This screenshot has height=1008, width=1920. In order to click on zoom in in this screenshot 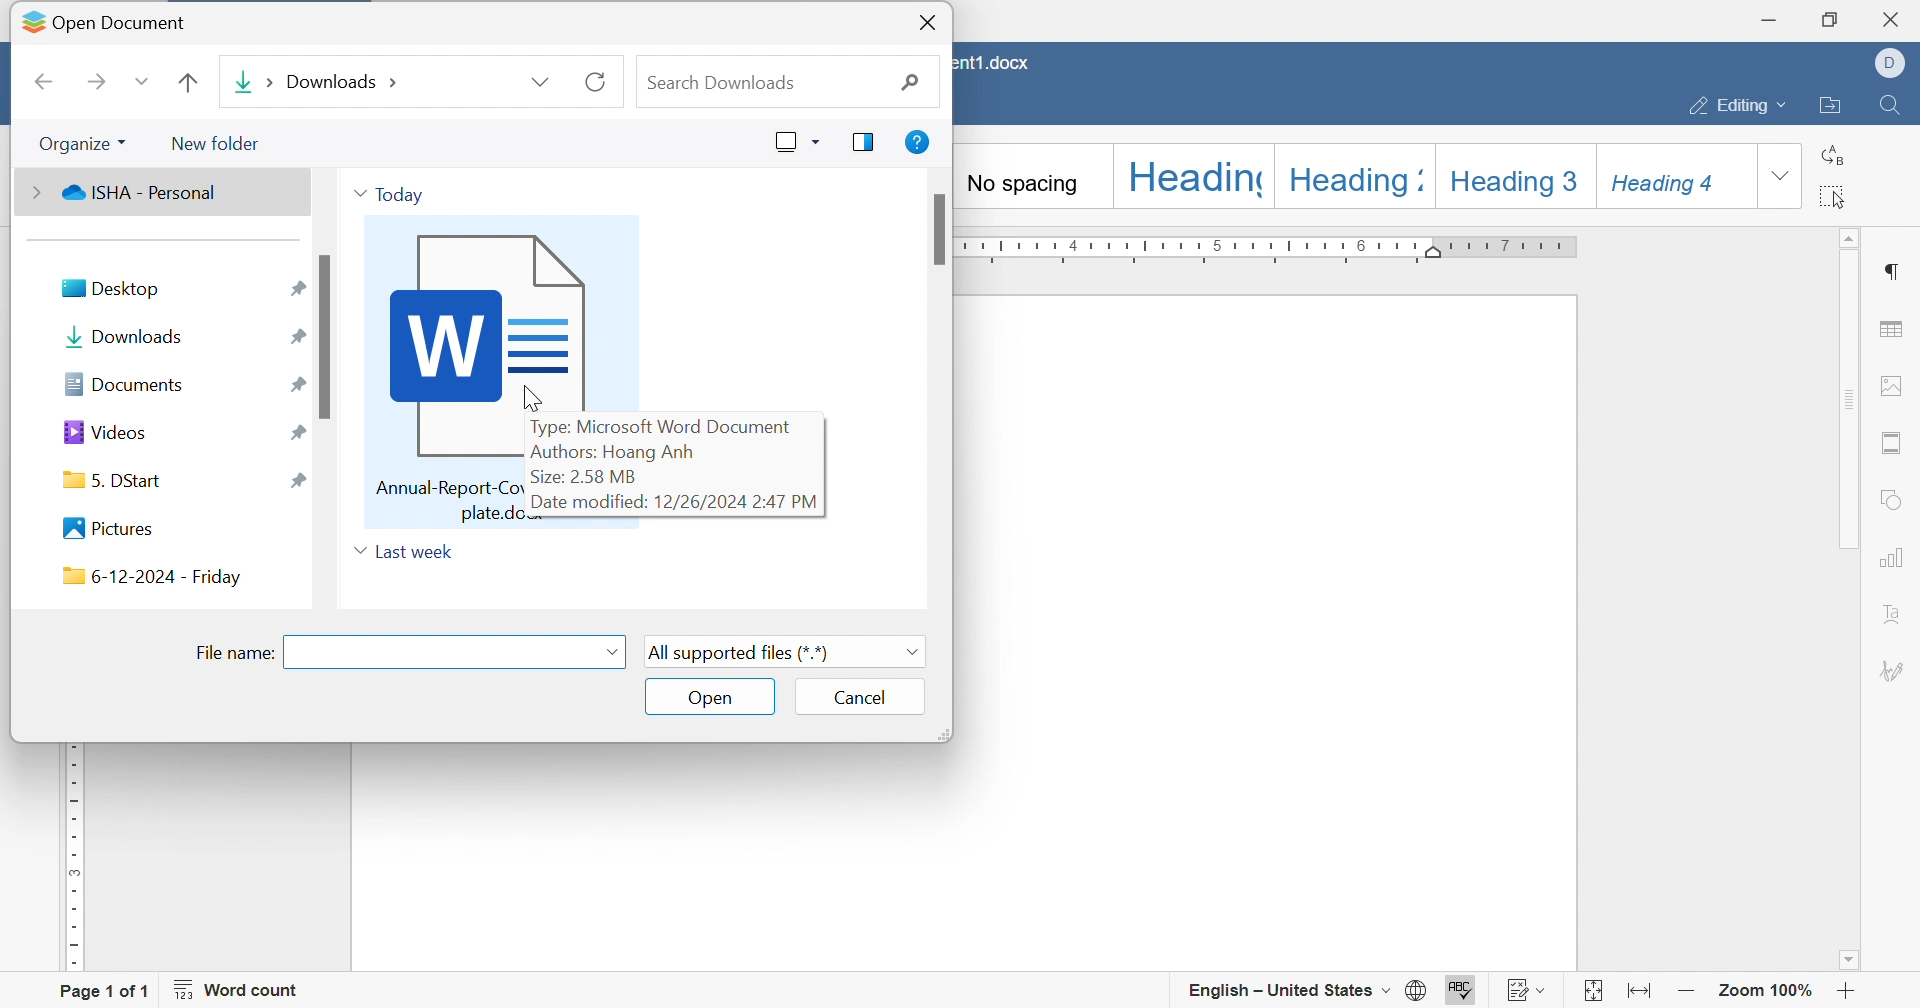, I will do `click(1845, 993)`.